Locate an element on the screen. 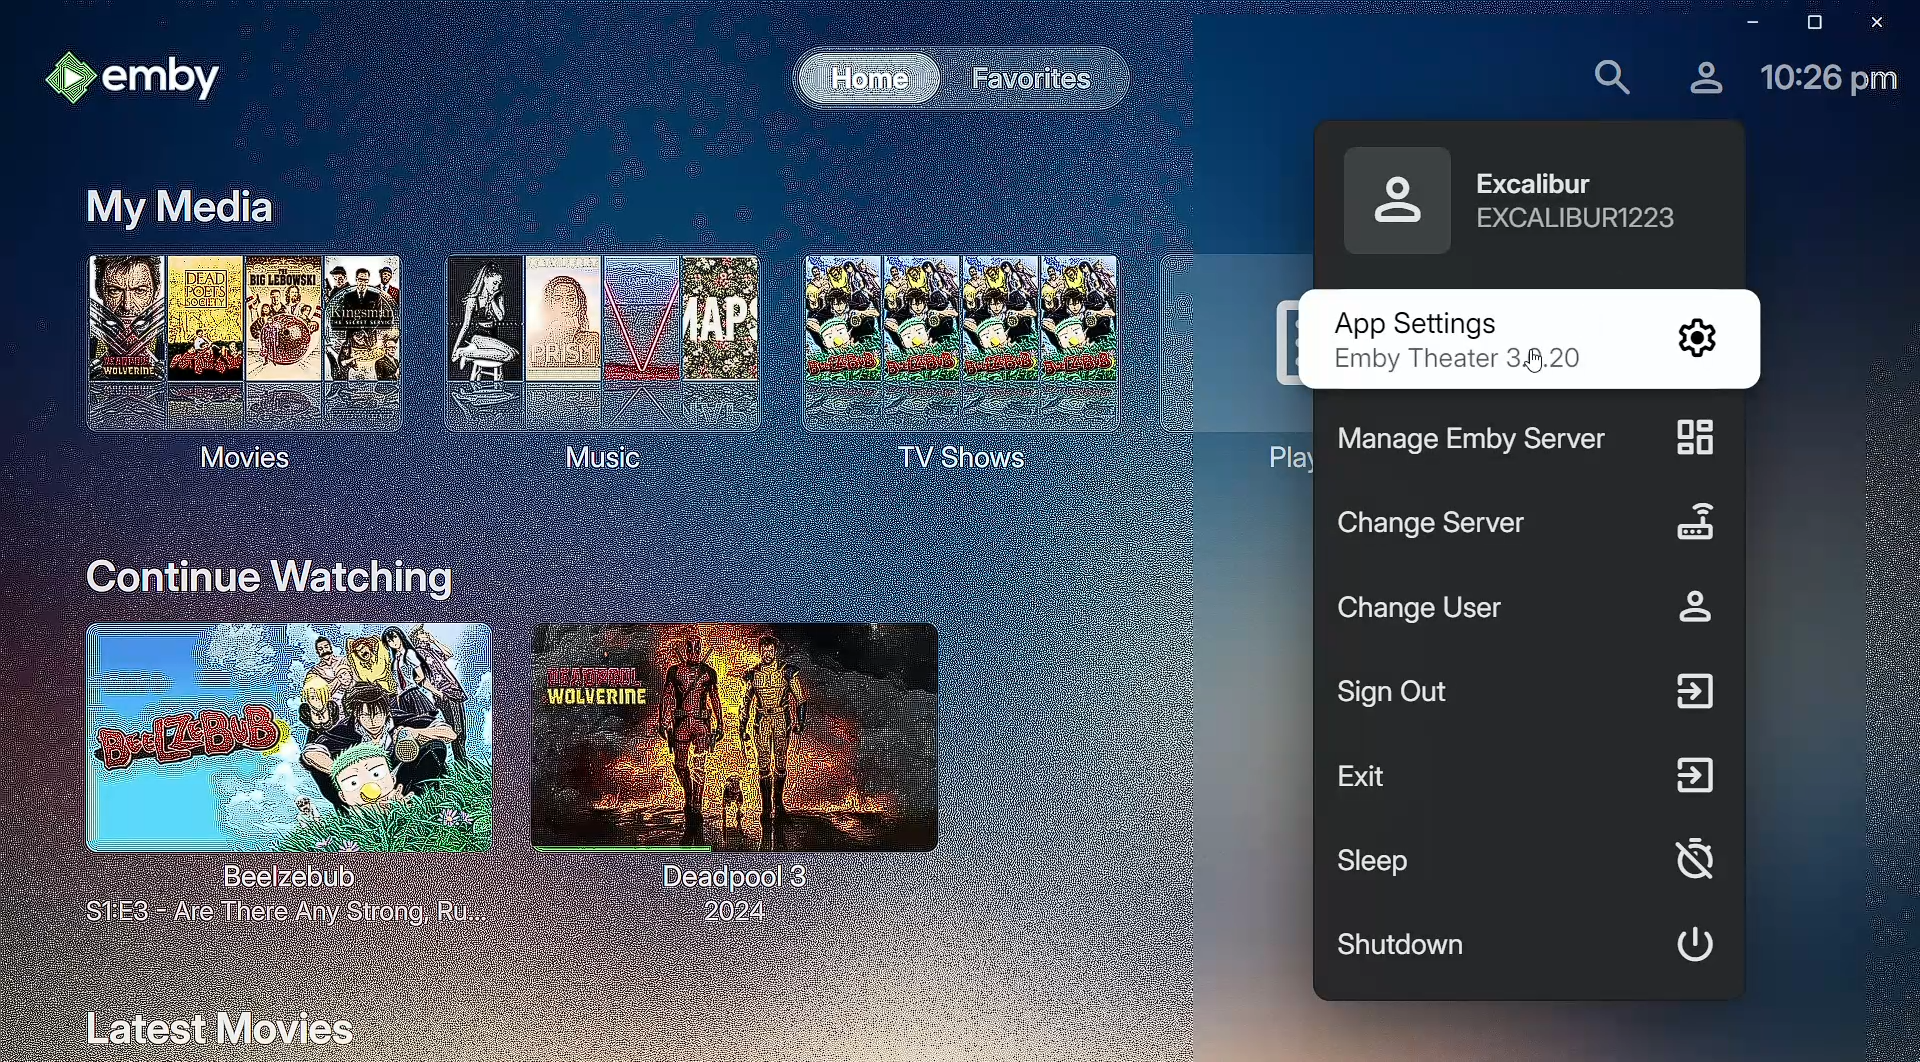 This screenshot has height=1062, width=1920. Change Server is located at coordinates (1528, 526).